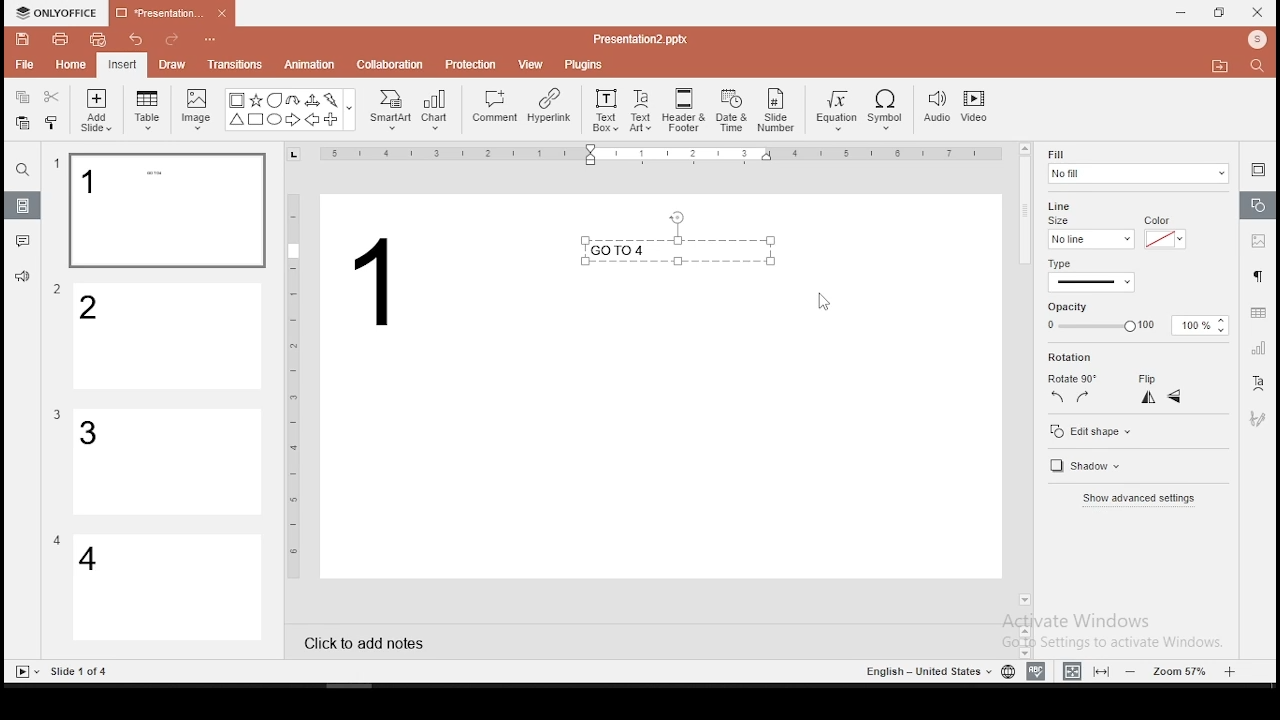  Describe the element at coordinates (294, 100) in the screenshot. I see `U Arrow` at that location.